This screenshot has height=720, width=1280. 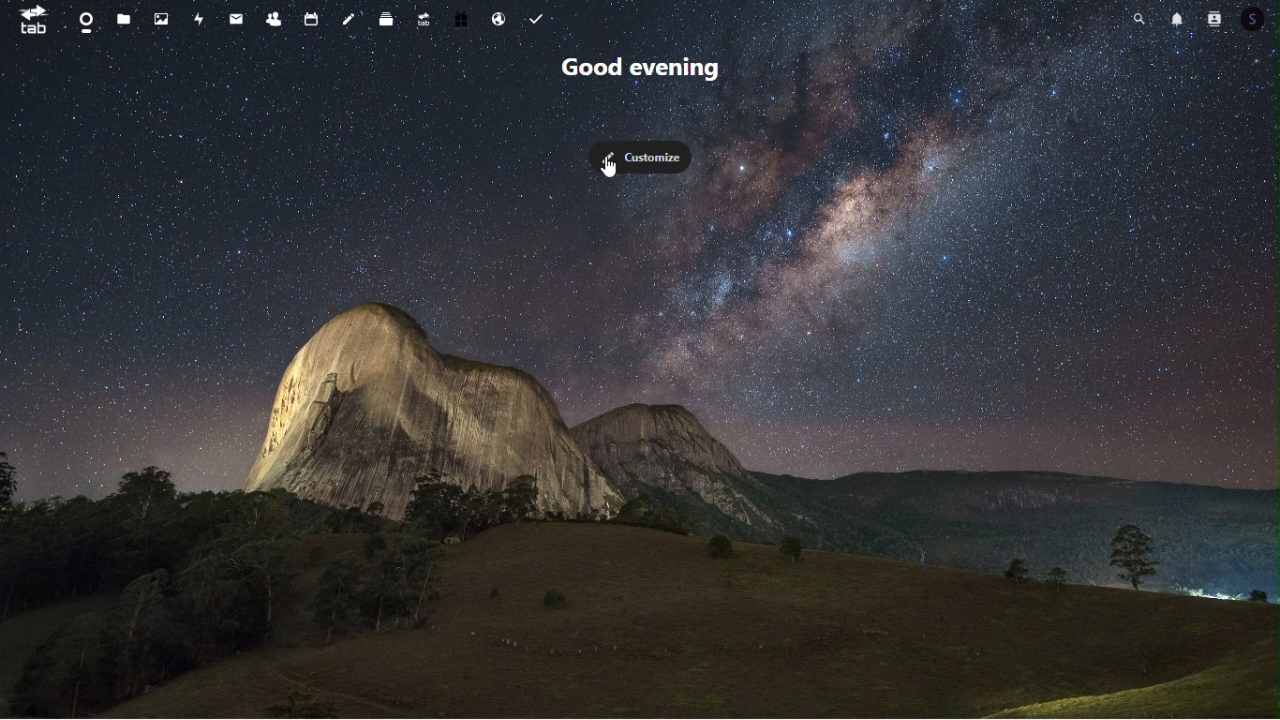 I want to click on good evening, so click(x=645, y=72).